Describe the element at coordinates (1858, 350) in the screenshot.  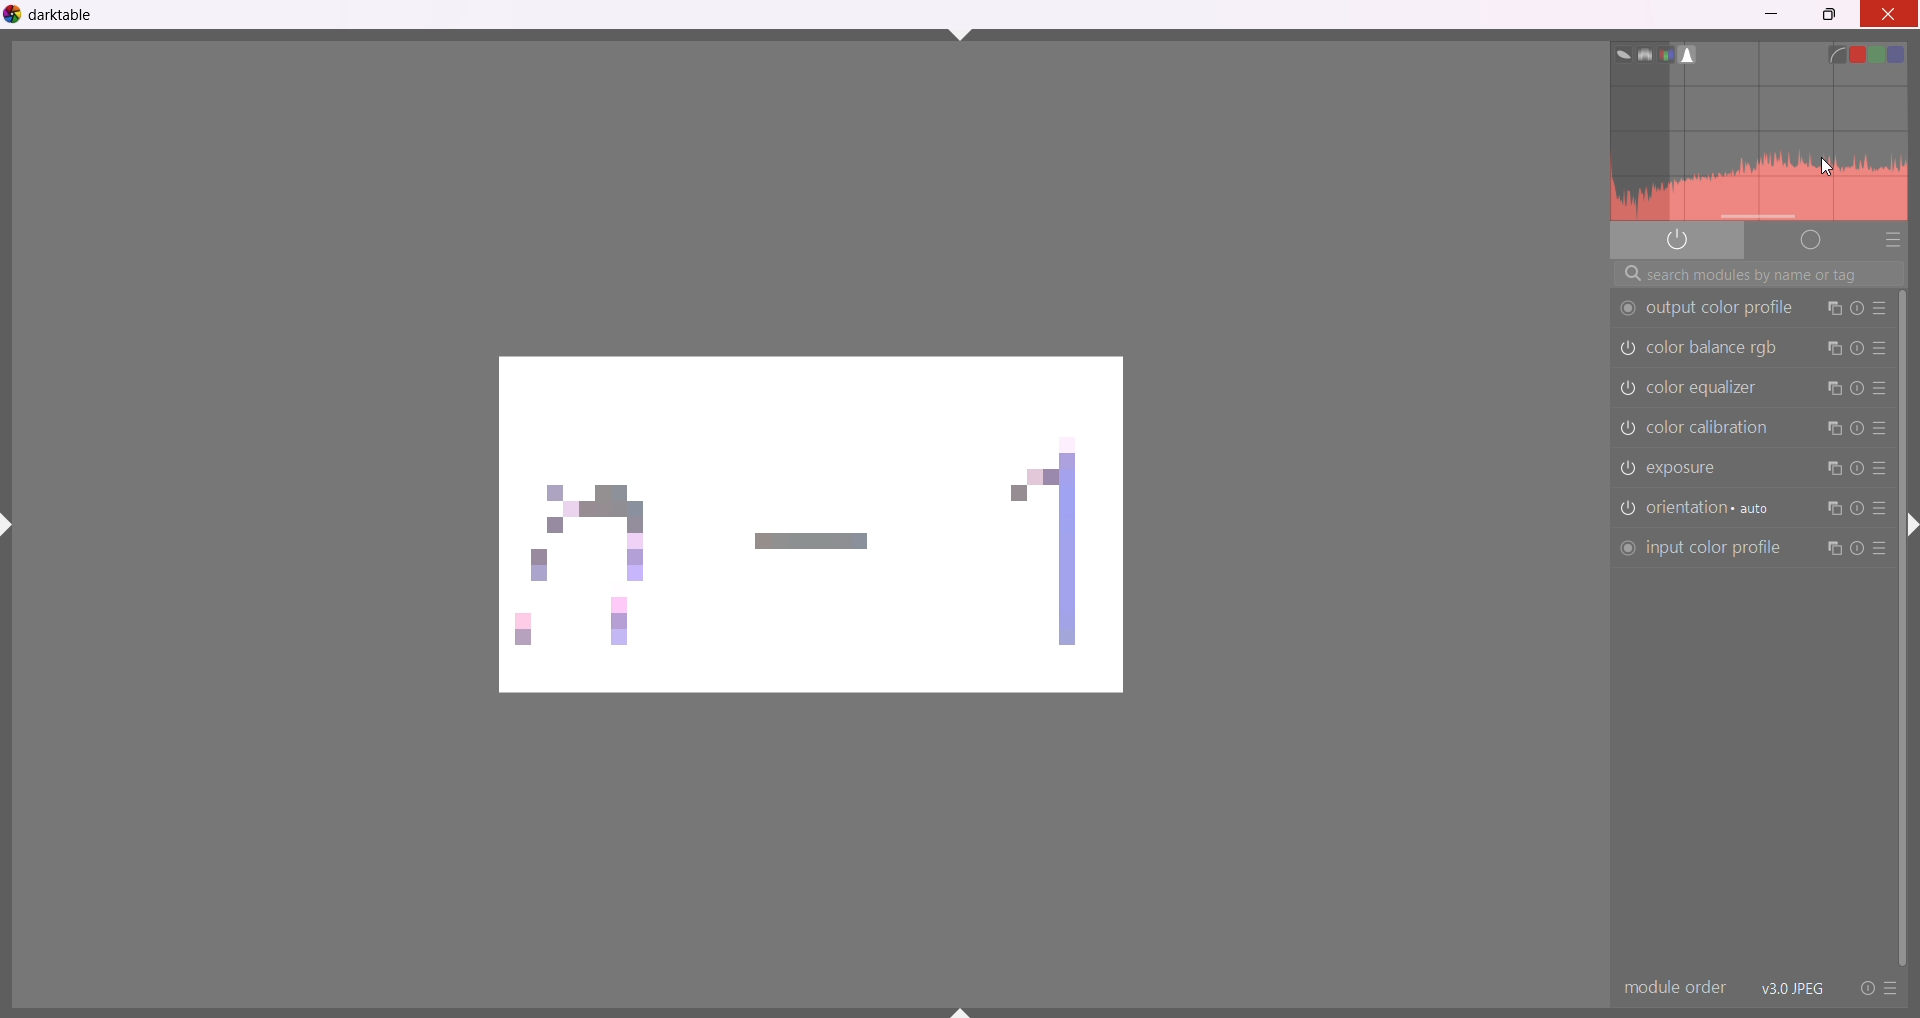
I see `reset parameters` at that location.